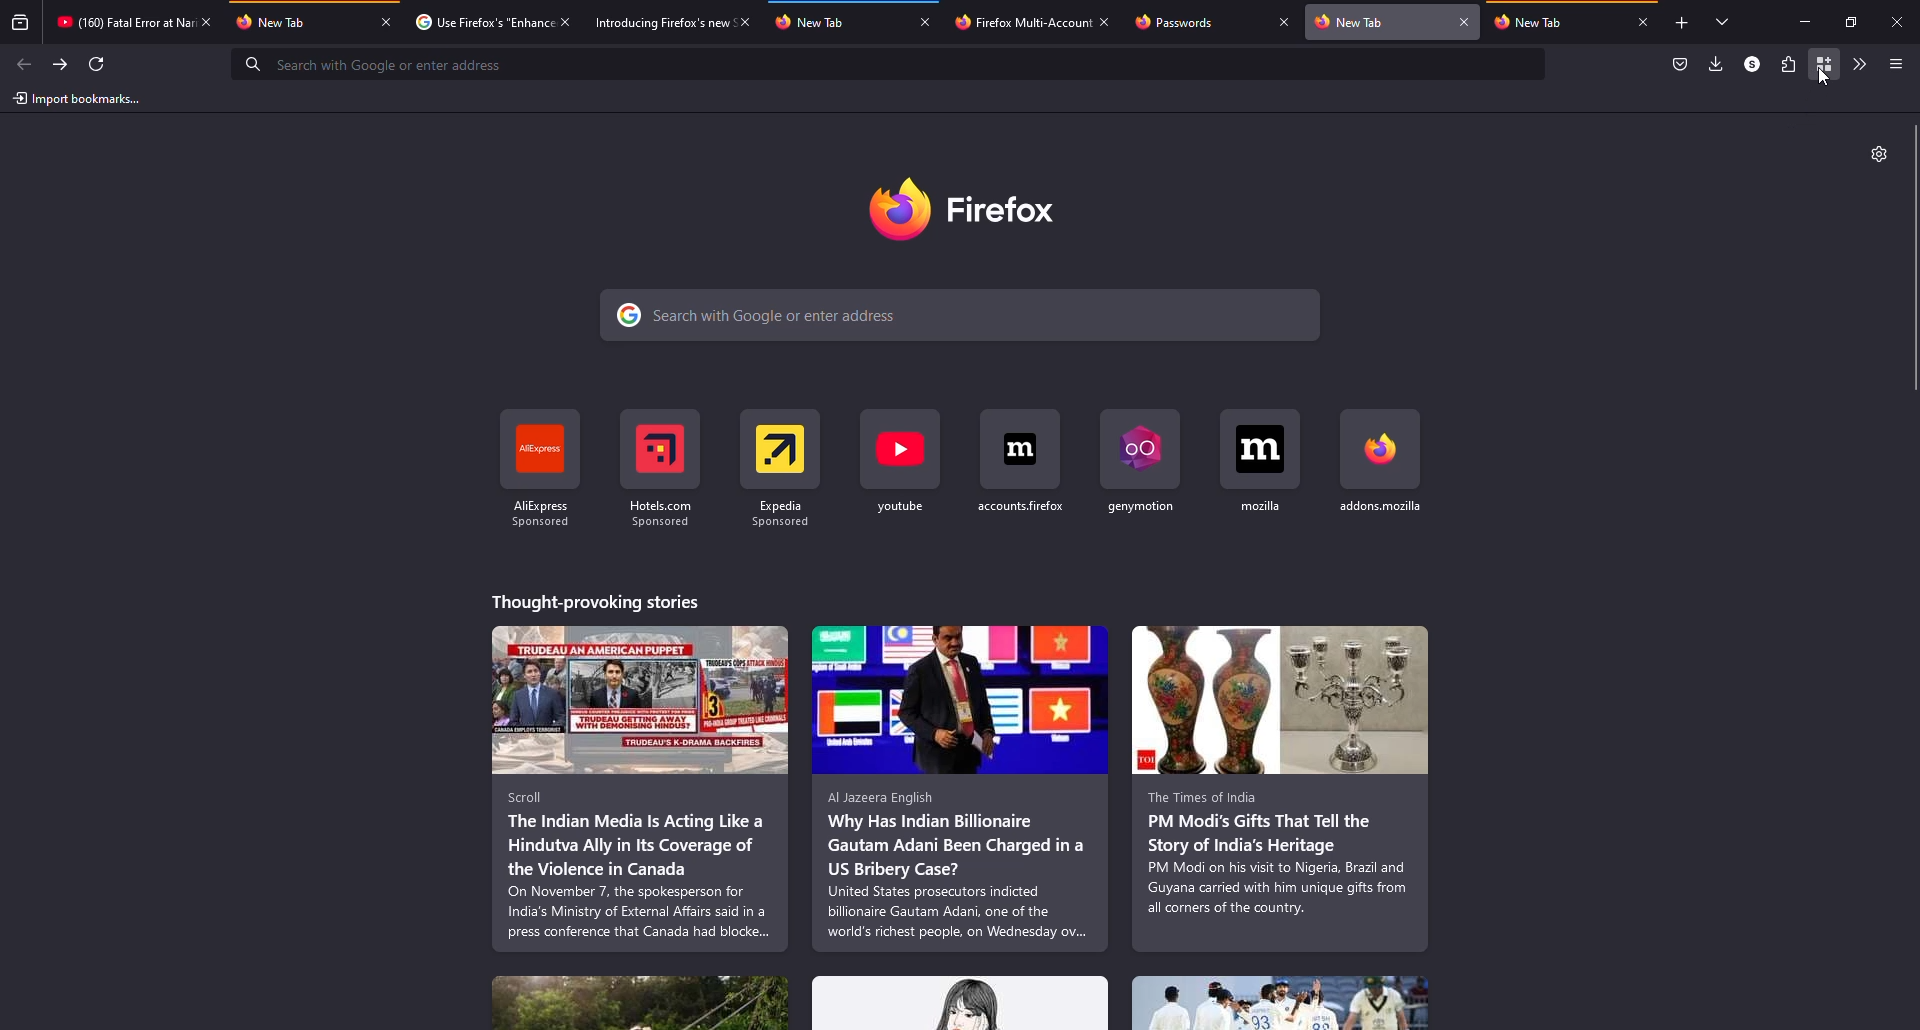  What do you see at coordinates (61, 62) in the screenshot?
I see `forward` at bounding box center [61, 62].